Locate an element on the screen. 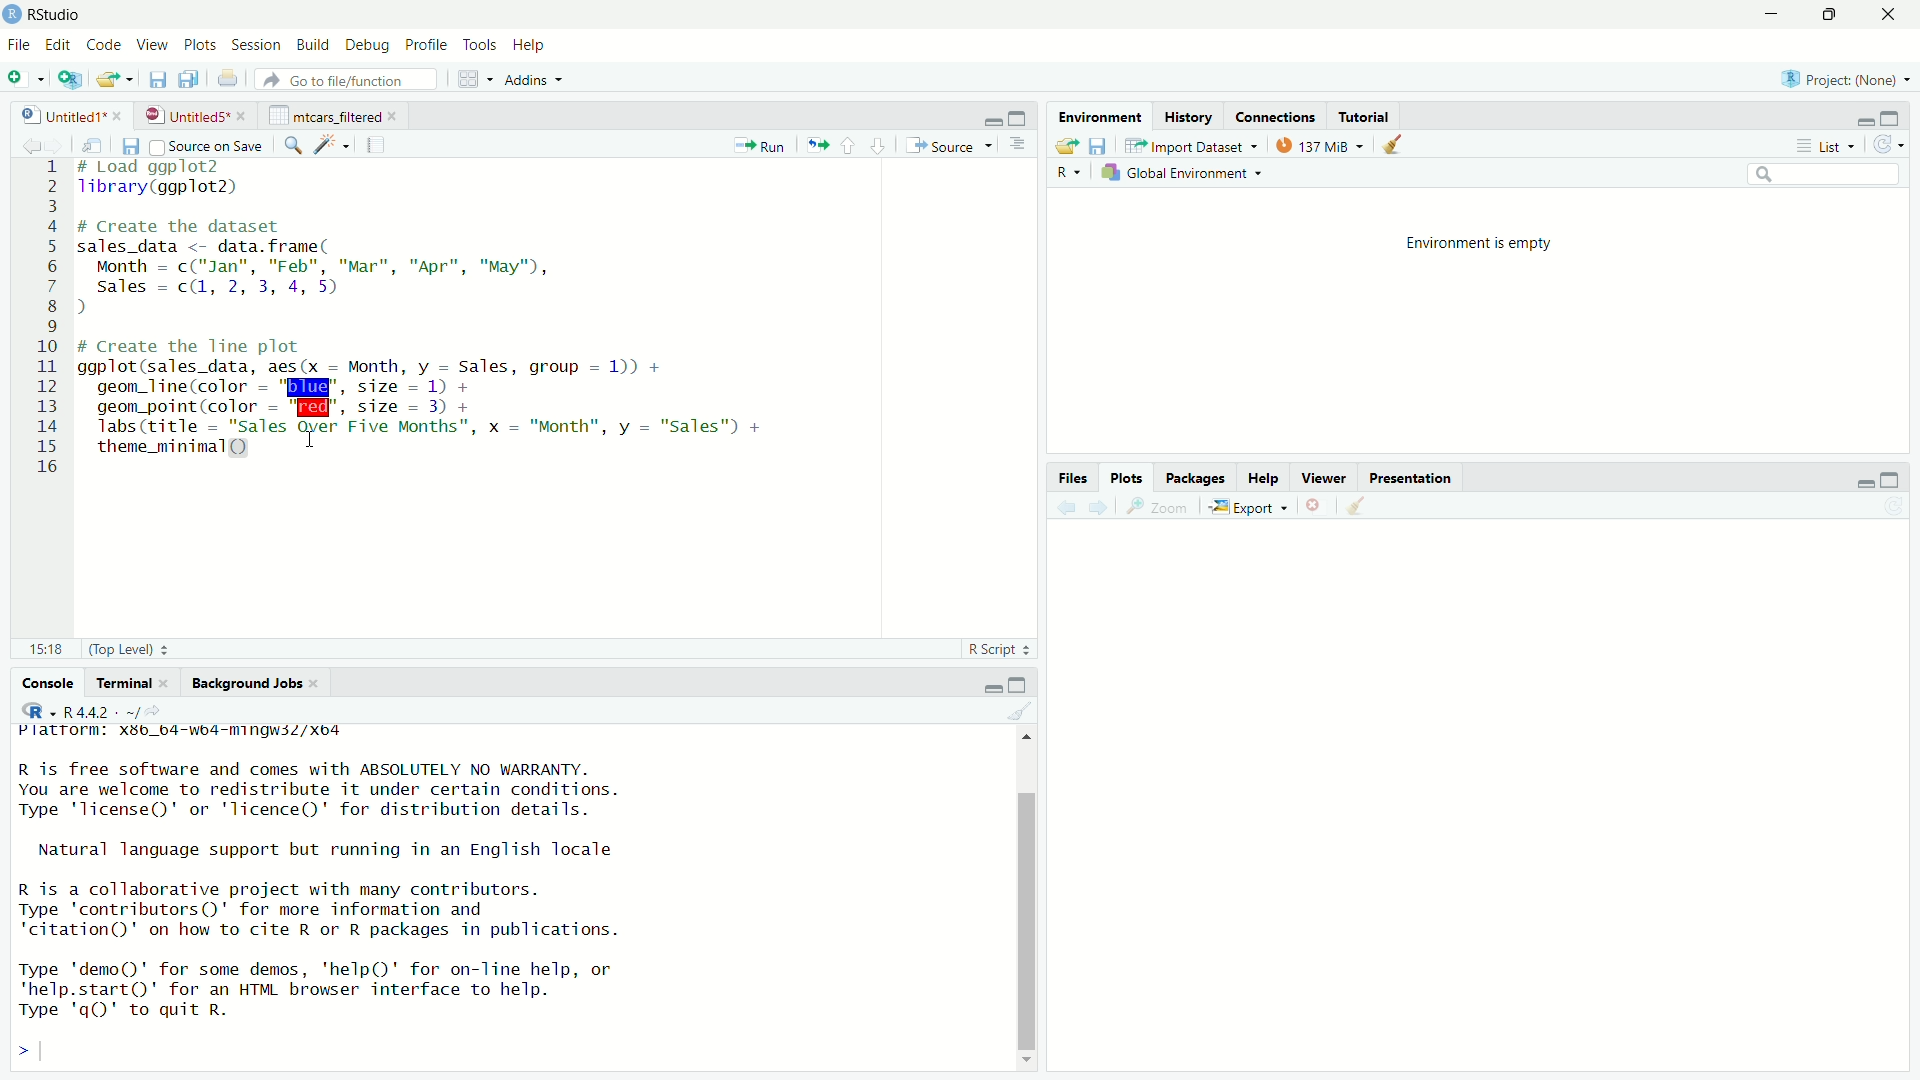 Image resolution: width=1920 pixels, height=1080 pixels. maximize is located at coordinates (1837, 15).